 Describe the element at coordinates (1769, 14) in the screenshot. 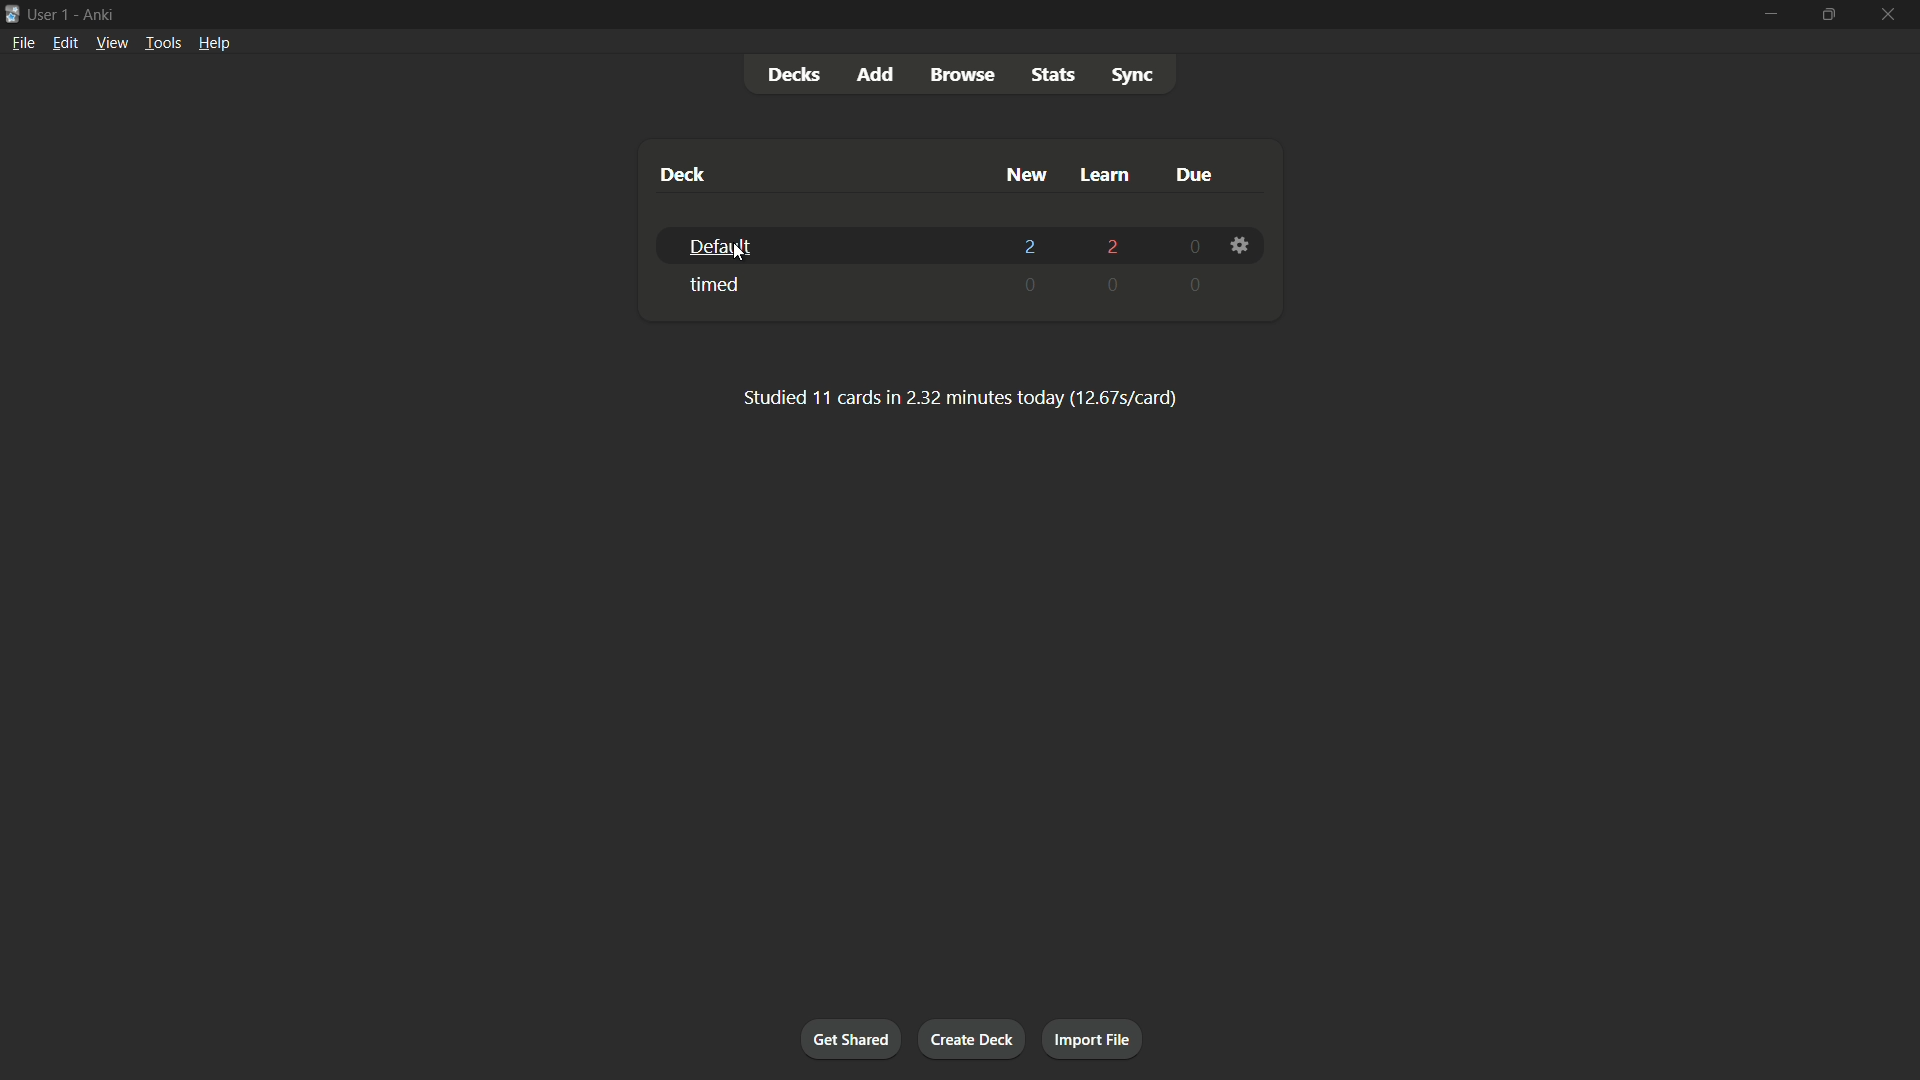

I see `minimize` at that location.